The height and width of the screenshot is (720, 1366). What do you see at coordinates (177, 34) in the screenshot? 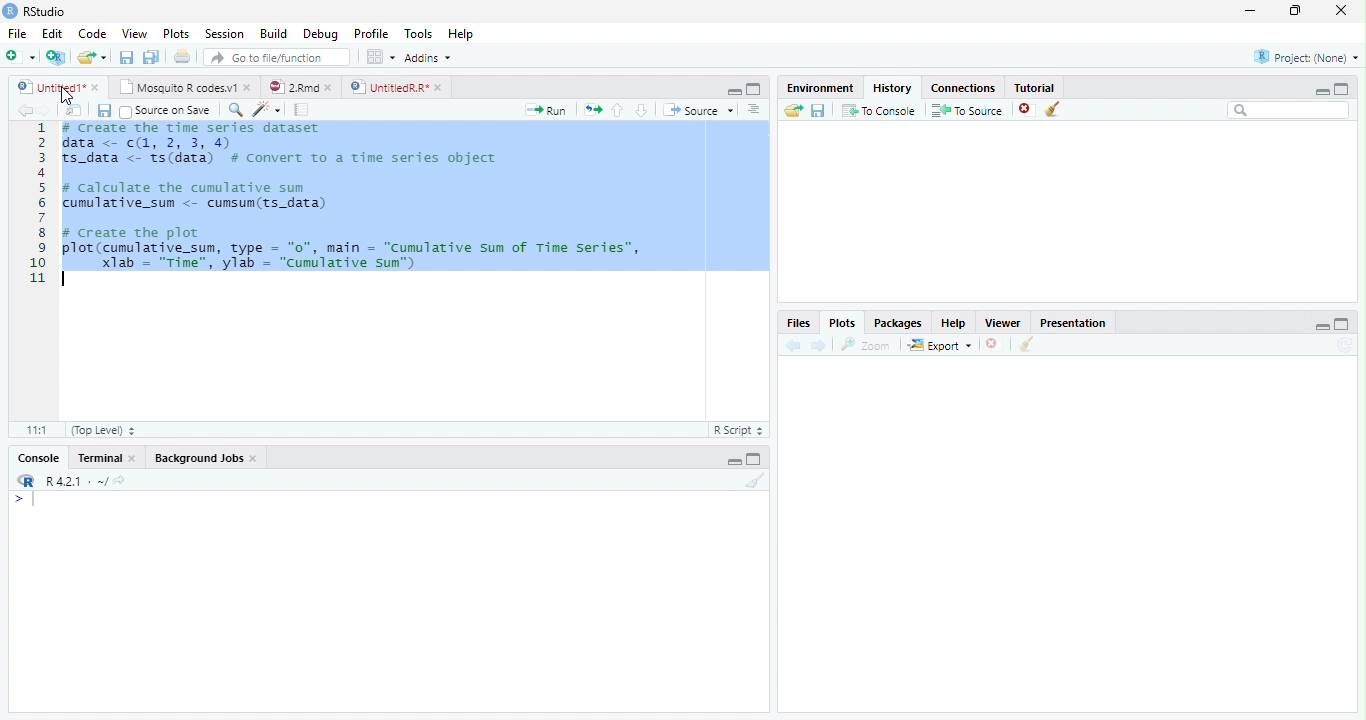
I see `Plots` at bounding box center [177, 34].